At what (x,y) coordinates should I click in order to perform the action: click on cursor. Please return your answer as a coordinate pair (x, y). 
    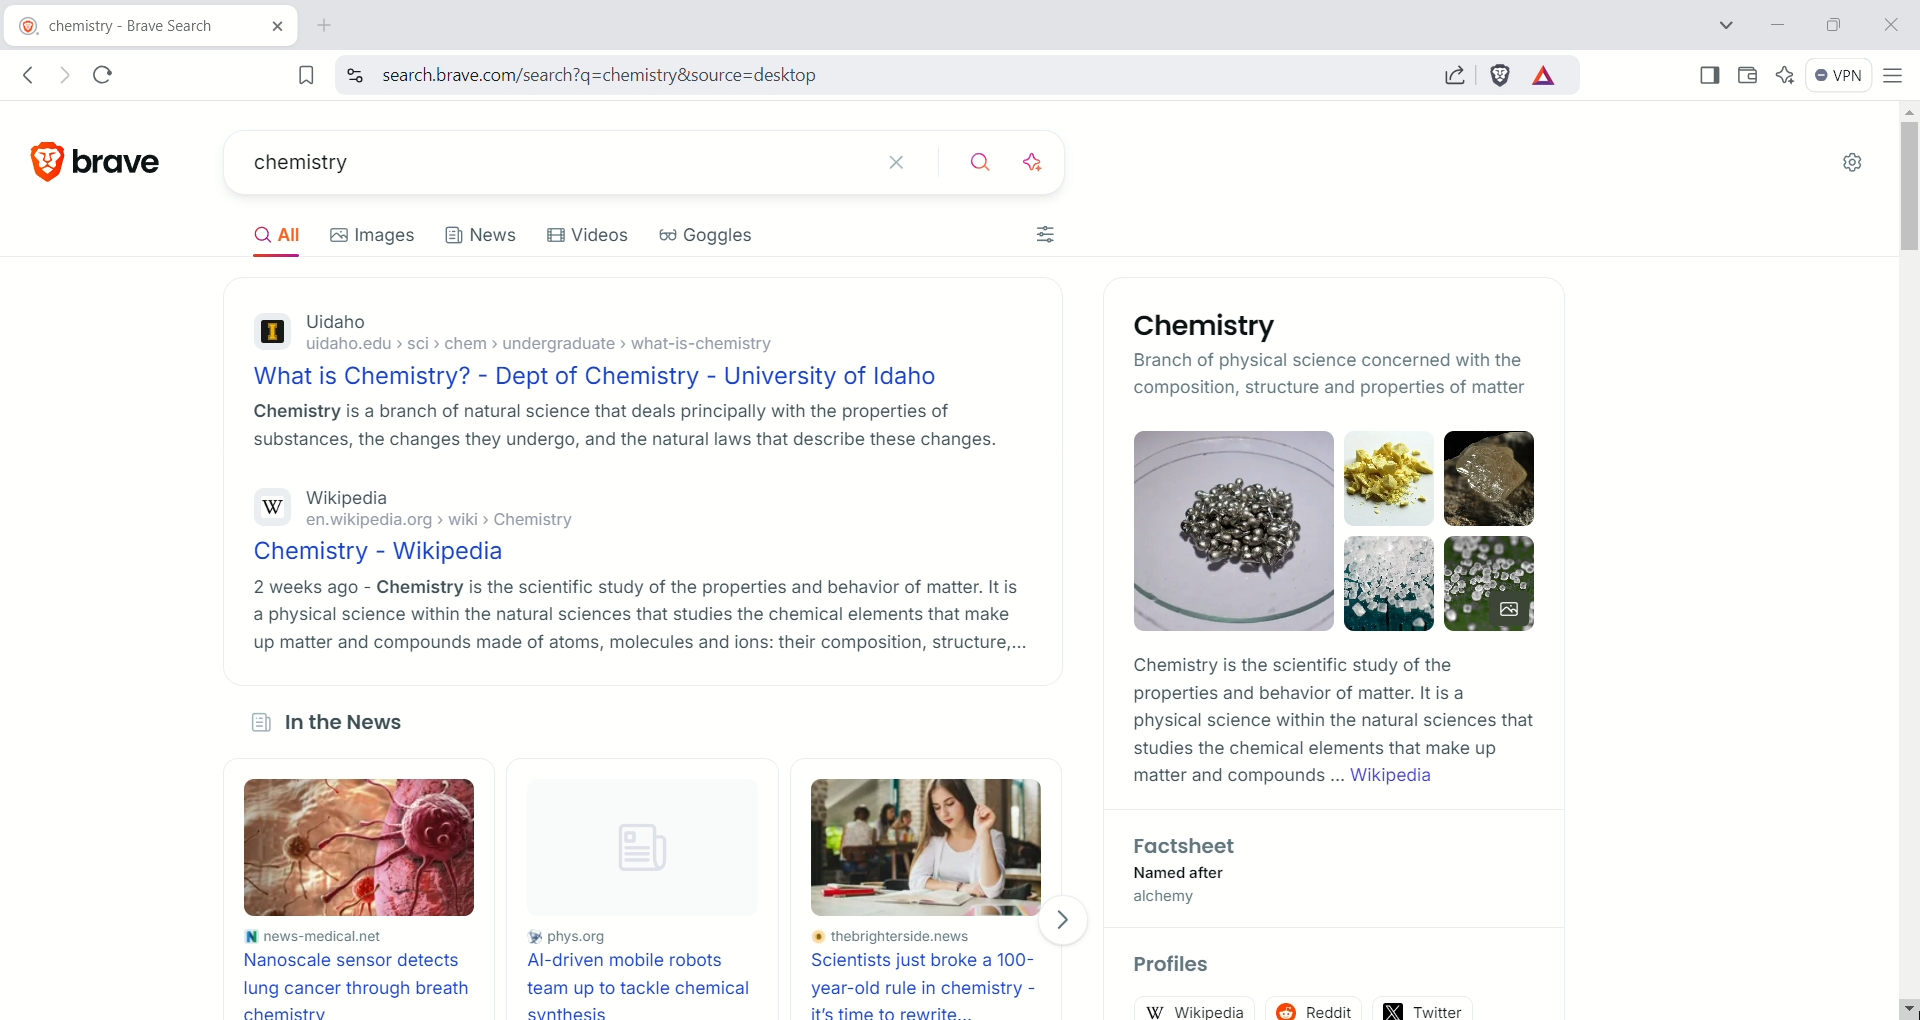
    Looking at the image, I should click on (1900, 1006).